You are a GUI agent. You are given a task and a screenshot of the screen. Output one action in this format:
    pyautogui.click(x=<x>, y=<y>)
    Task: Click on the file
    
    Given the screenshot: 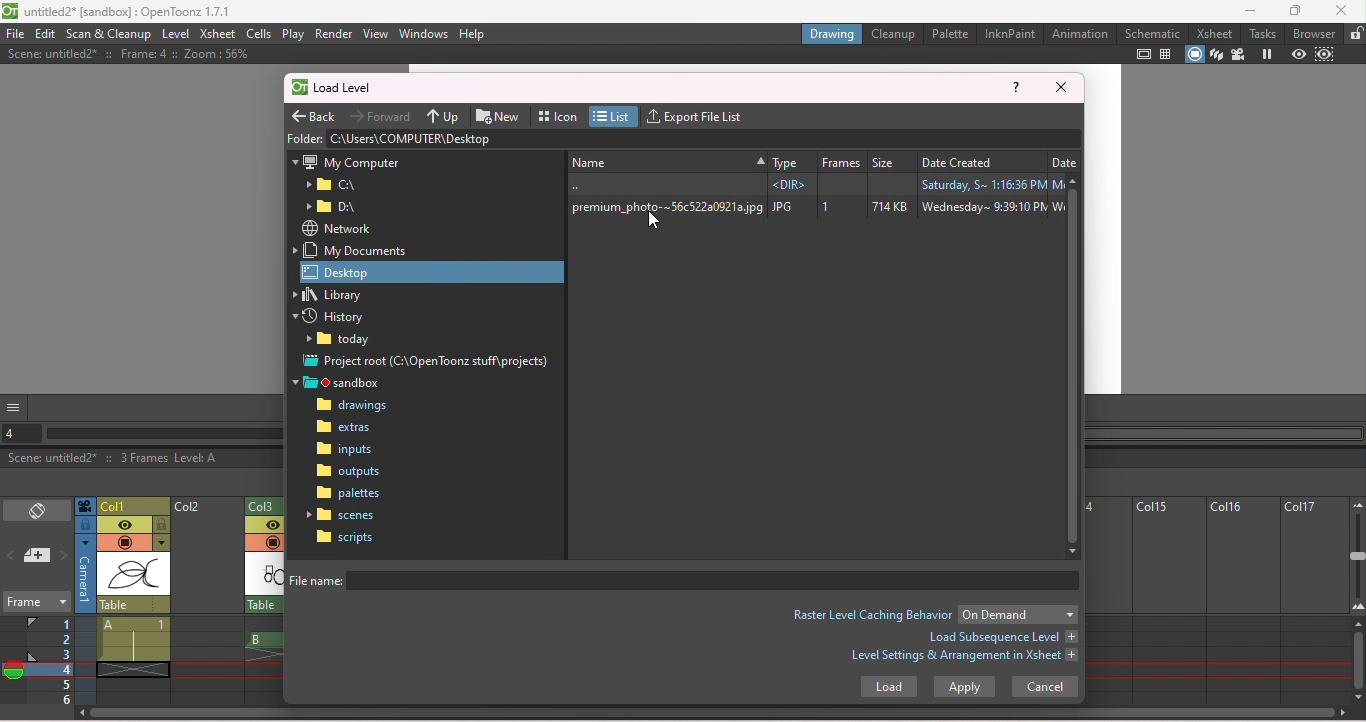 What is the action you would take?
    pyautogui.click(x=15, y=34)
    